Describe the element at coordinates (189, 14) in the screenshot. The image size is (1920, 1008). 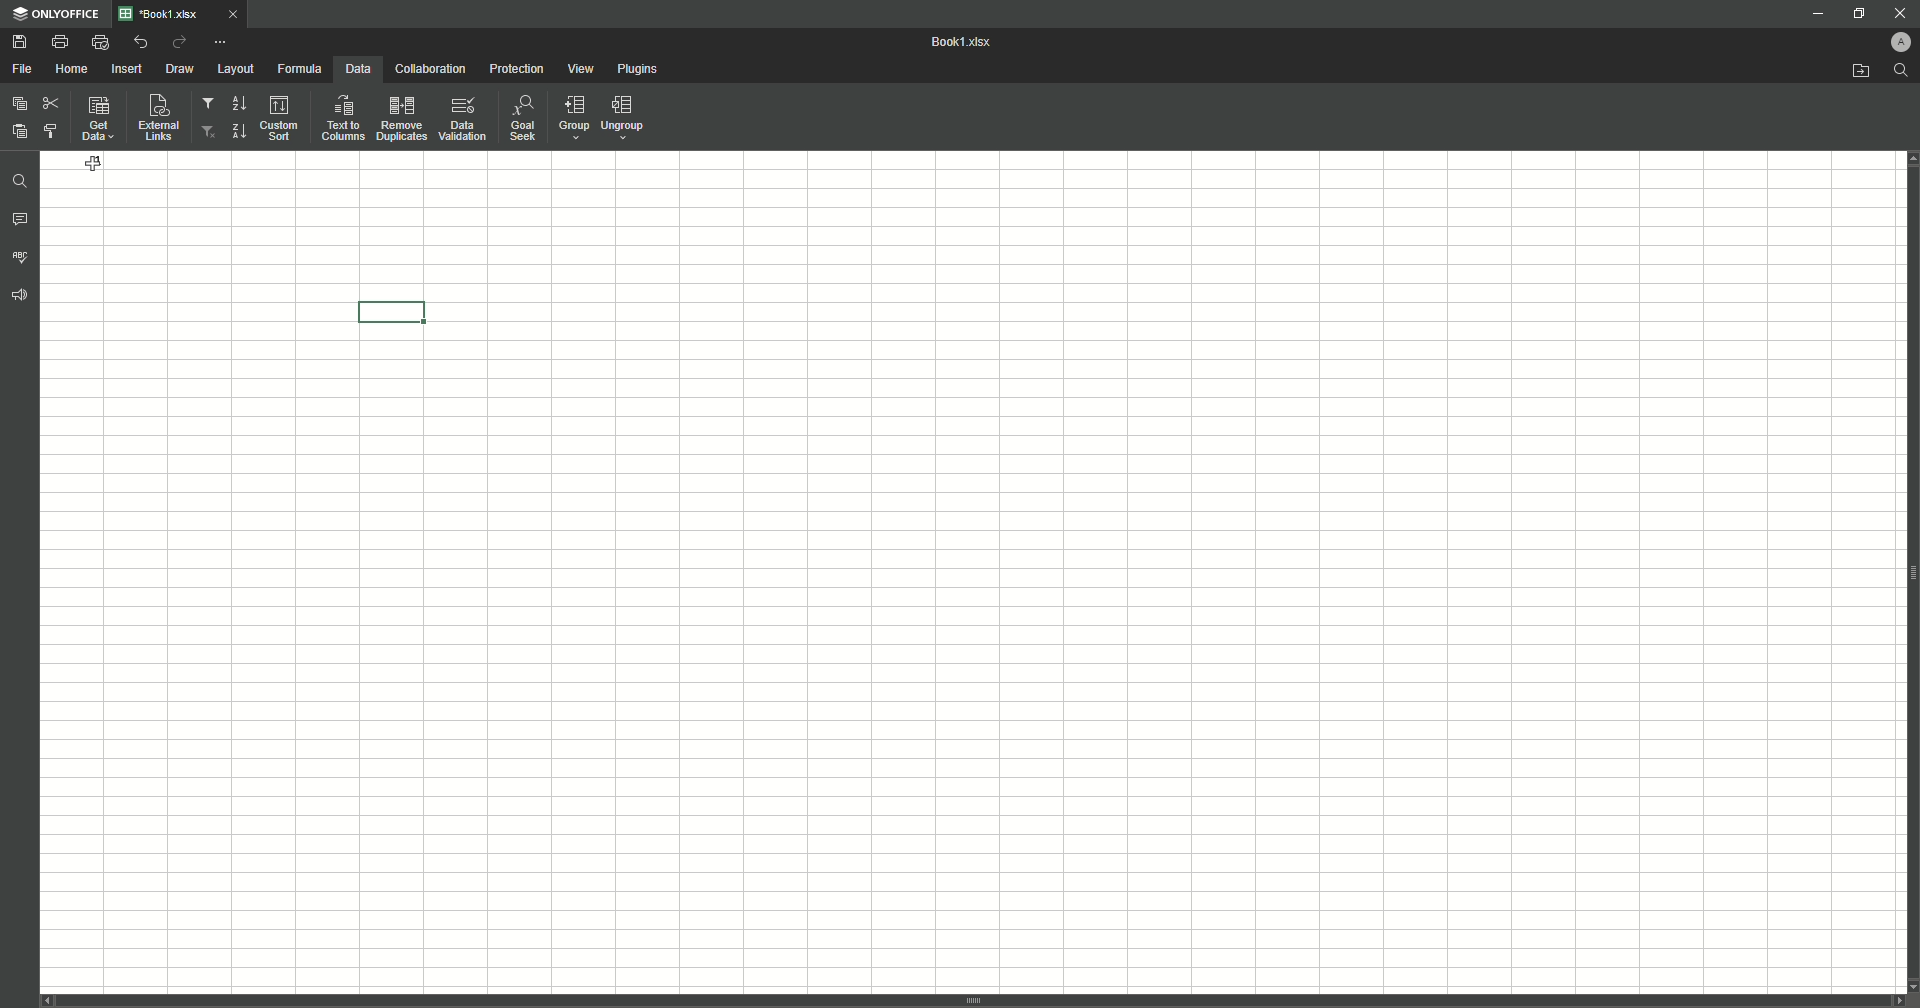
I see `Tab 1` at that location.